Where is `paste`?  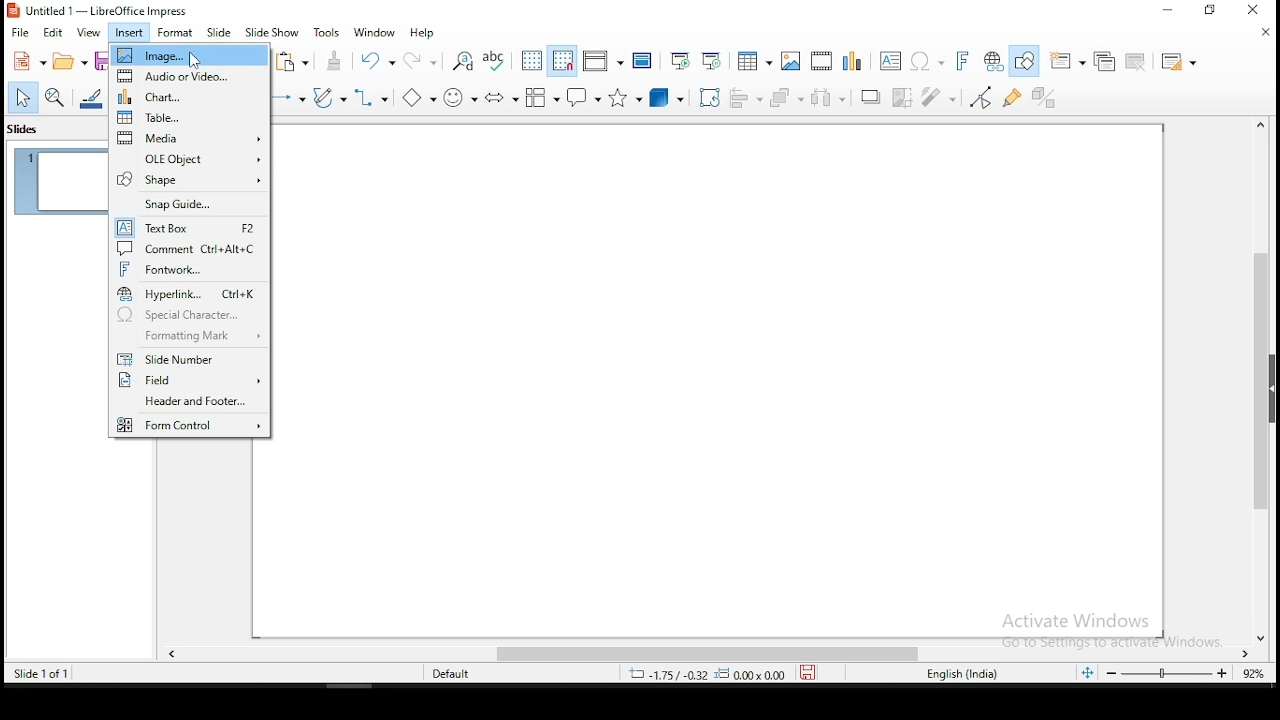 paste is located at coordinates (291, 62).